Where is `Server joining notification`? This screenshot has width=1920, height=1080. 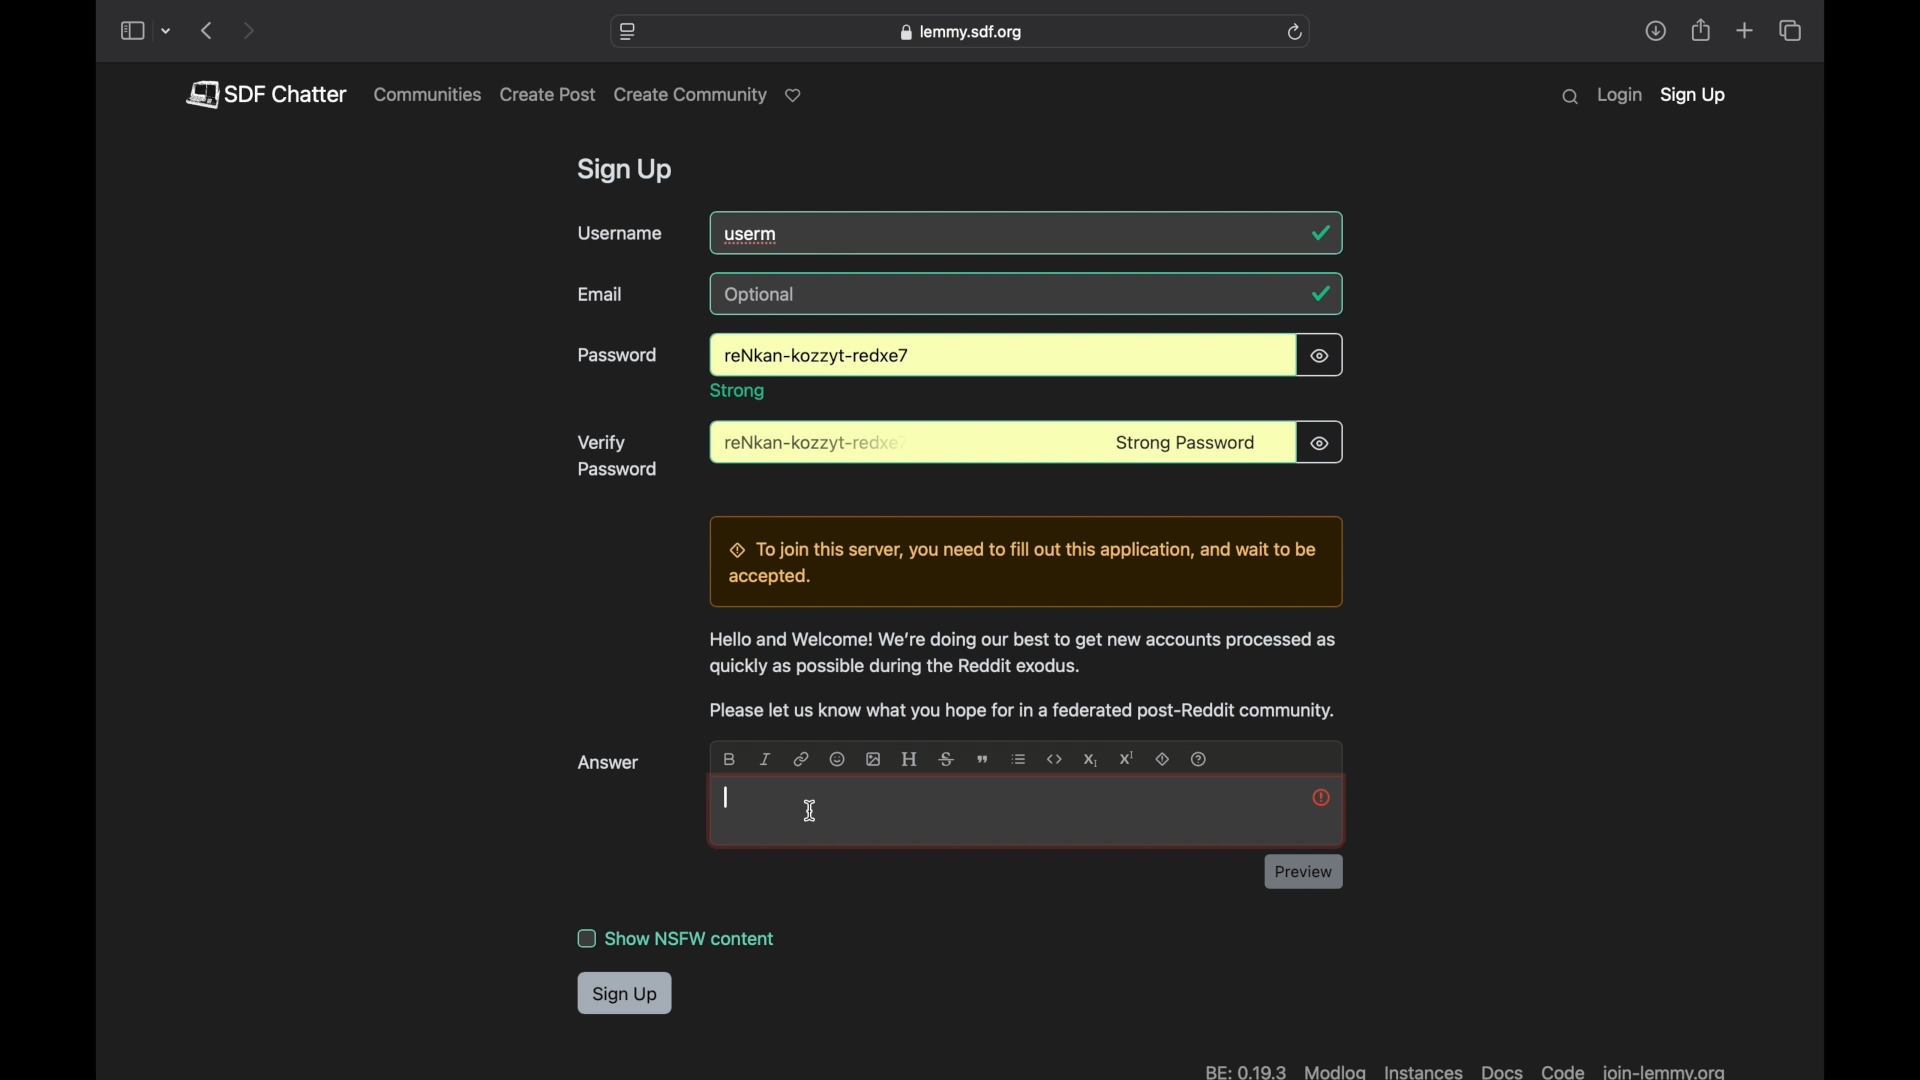 Server joining notification is located at coordinates (1024, 562).